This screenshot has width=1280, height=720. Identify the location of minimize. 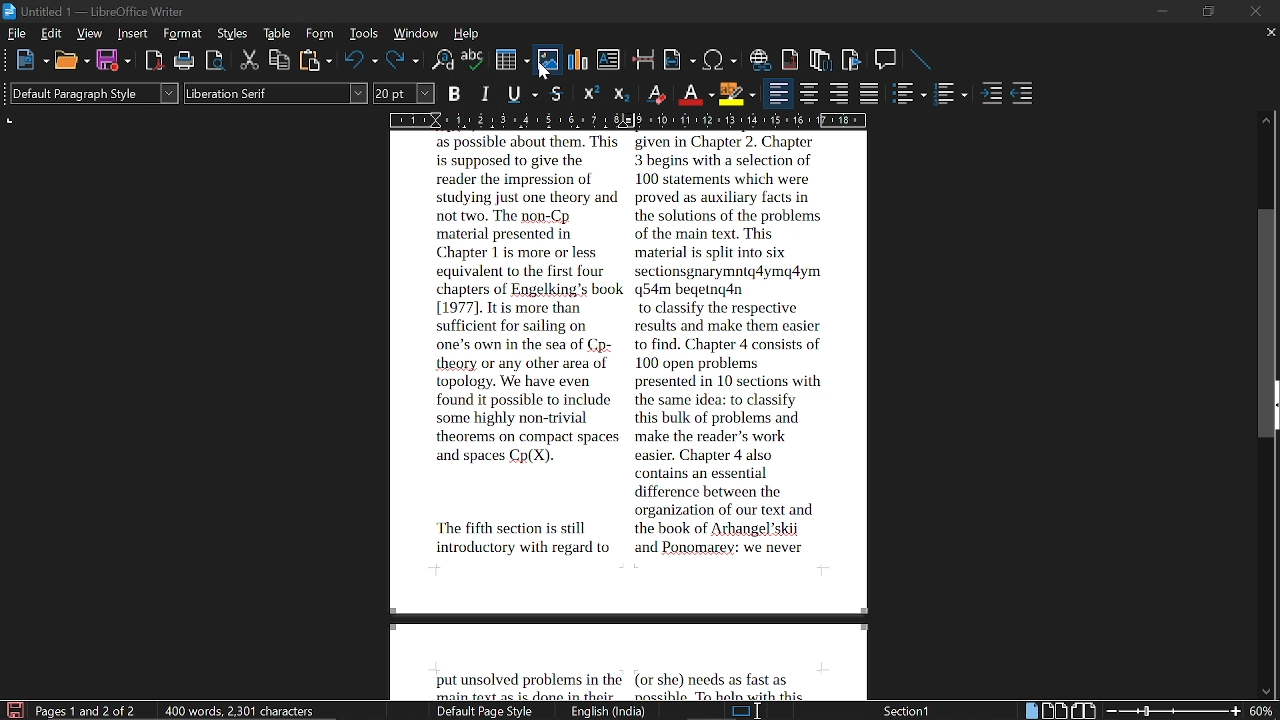
(1158, 9).